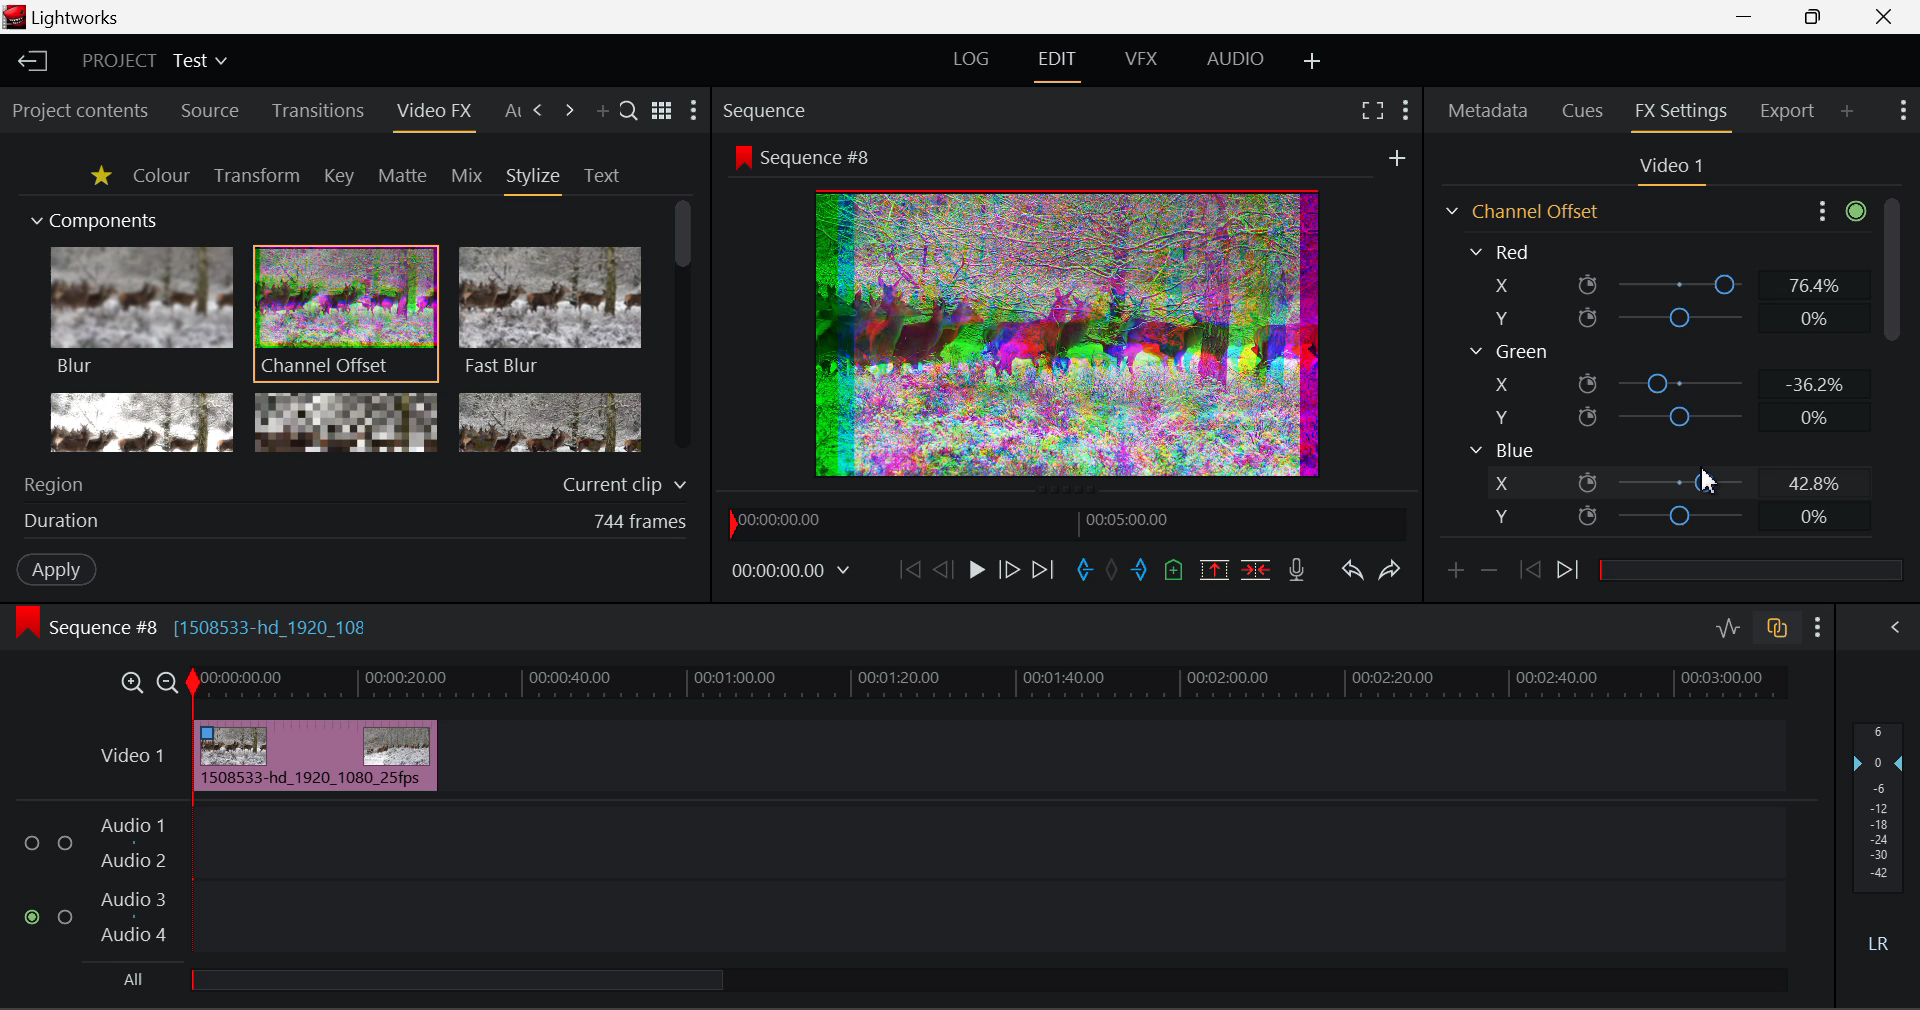 The width and height of the screenshot is (1920, 1010). I want to click on Red X, so click(1662, 285).